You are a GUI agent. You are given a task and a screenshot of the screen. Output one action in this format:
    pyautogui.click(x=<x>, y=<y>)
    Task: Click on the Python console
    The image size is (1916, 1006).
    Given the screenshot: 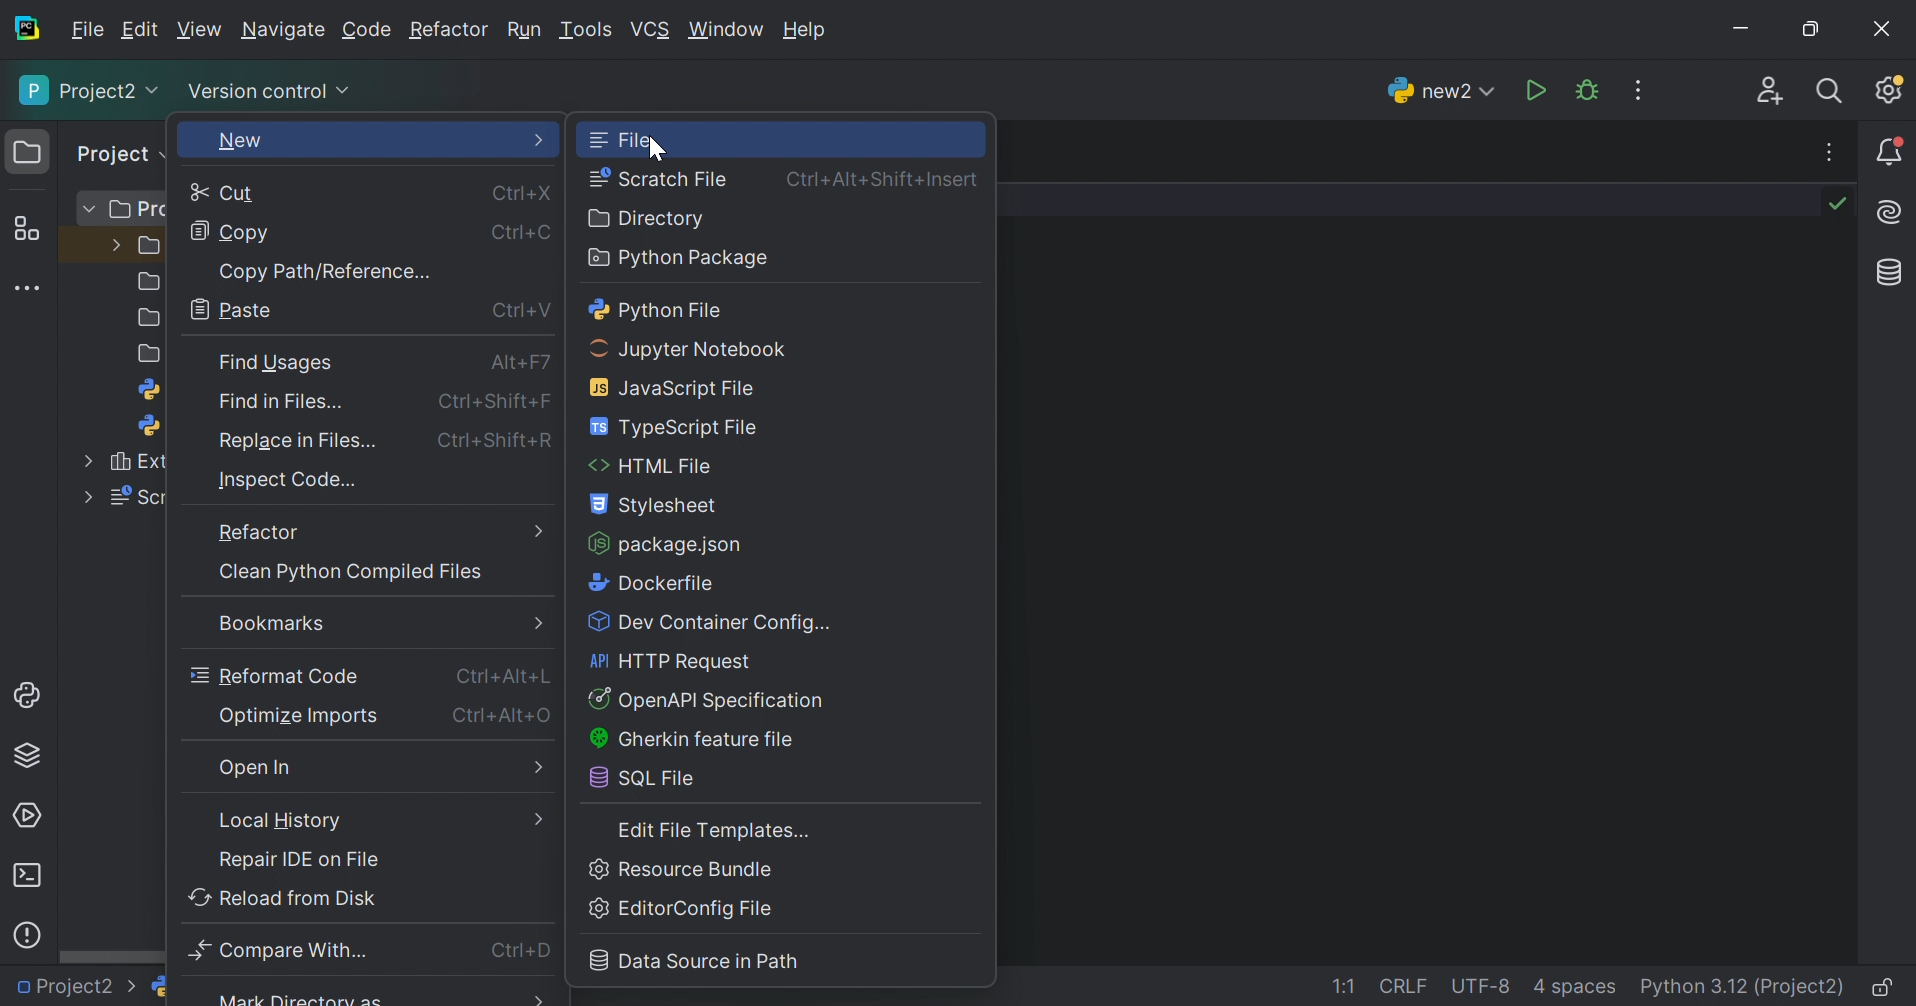 What is the action you would take?
    pyautogui.click(x=29, y=696)
    